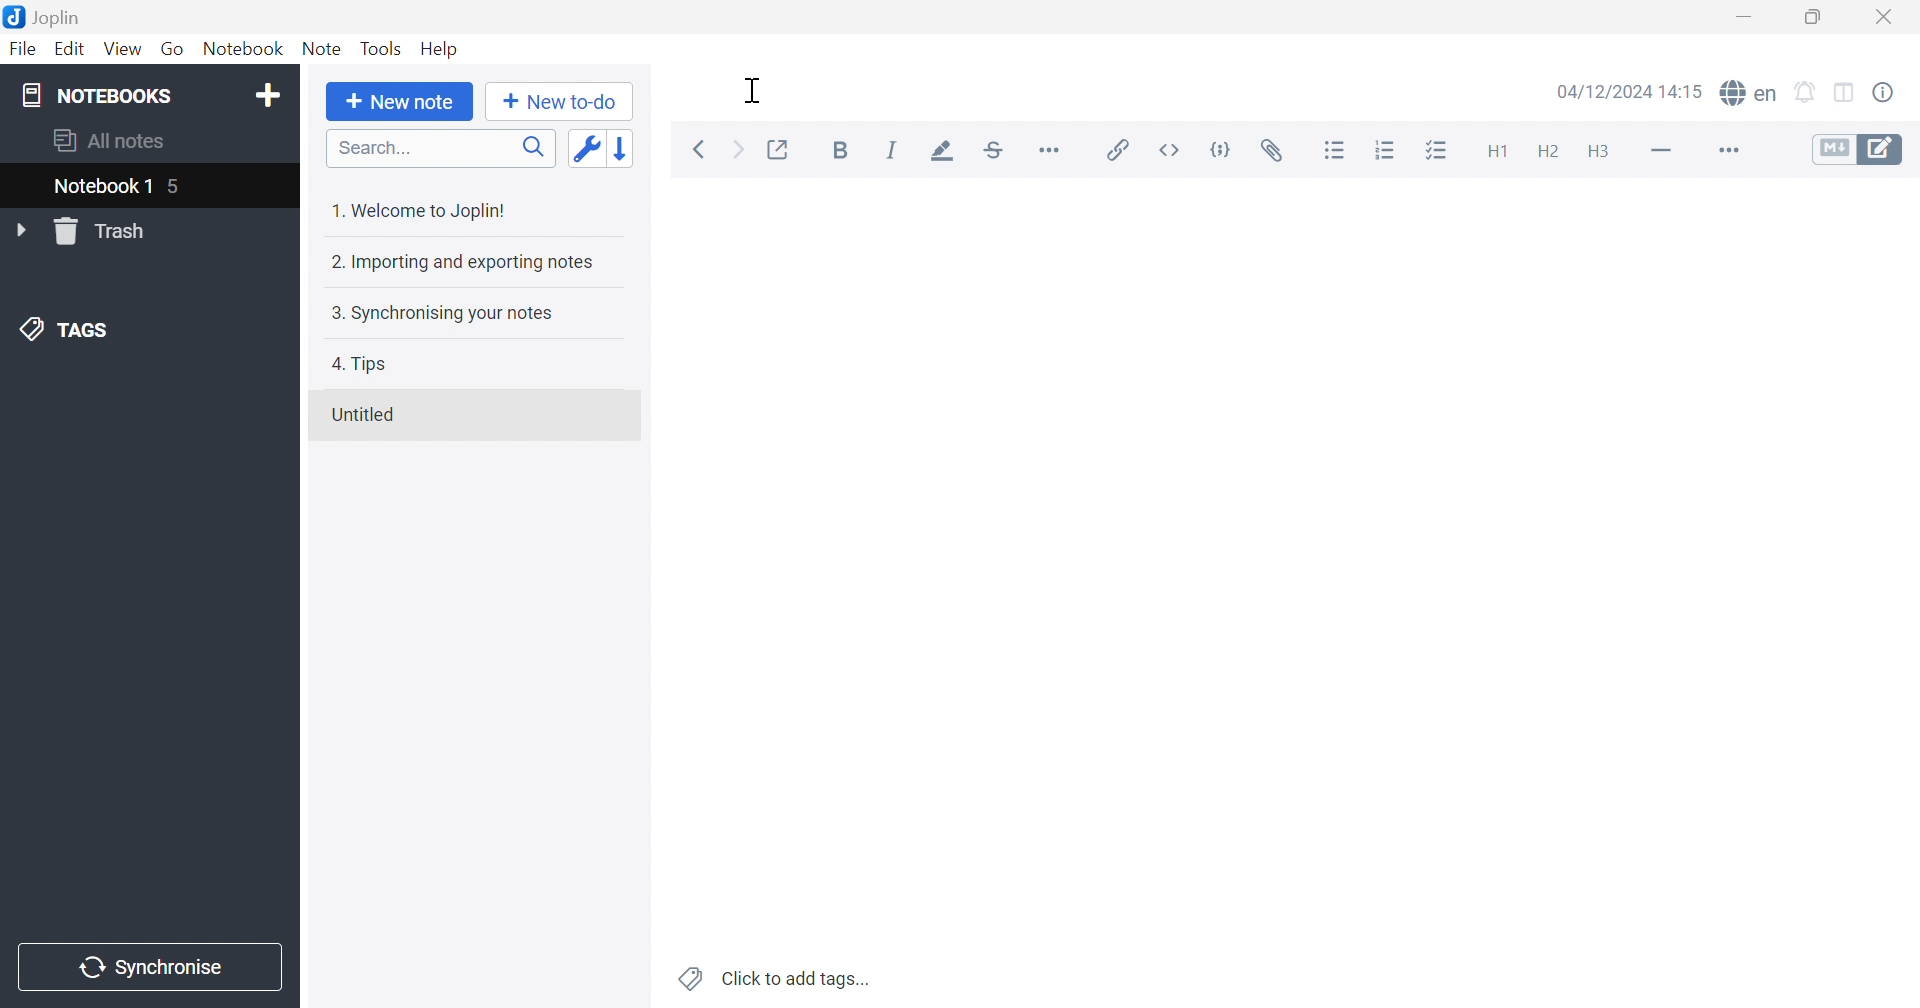 The height and width of the screenshot is (1008, 1920). I want to click on Notebook1, so click(99, 185).